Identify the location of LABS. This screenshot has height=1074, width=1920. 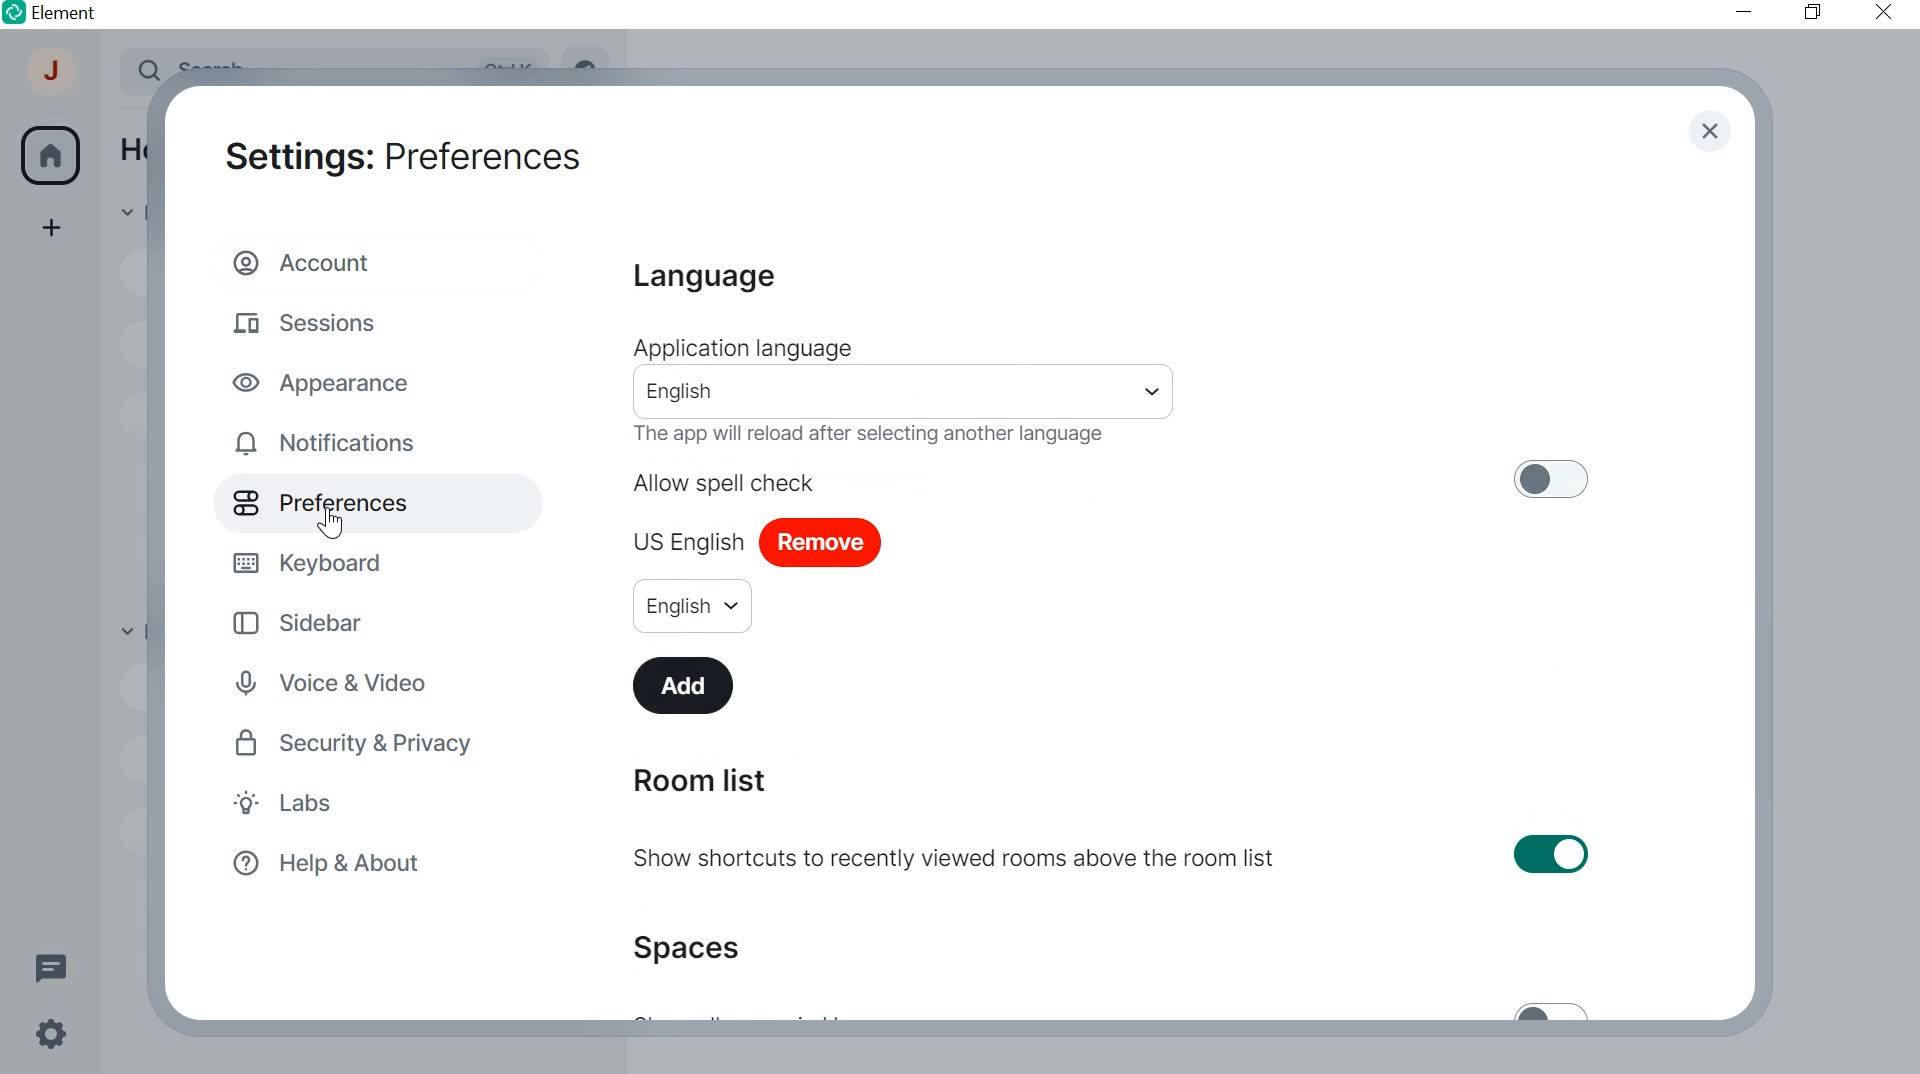
(325, 806).